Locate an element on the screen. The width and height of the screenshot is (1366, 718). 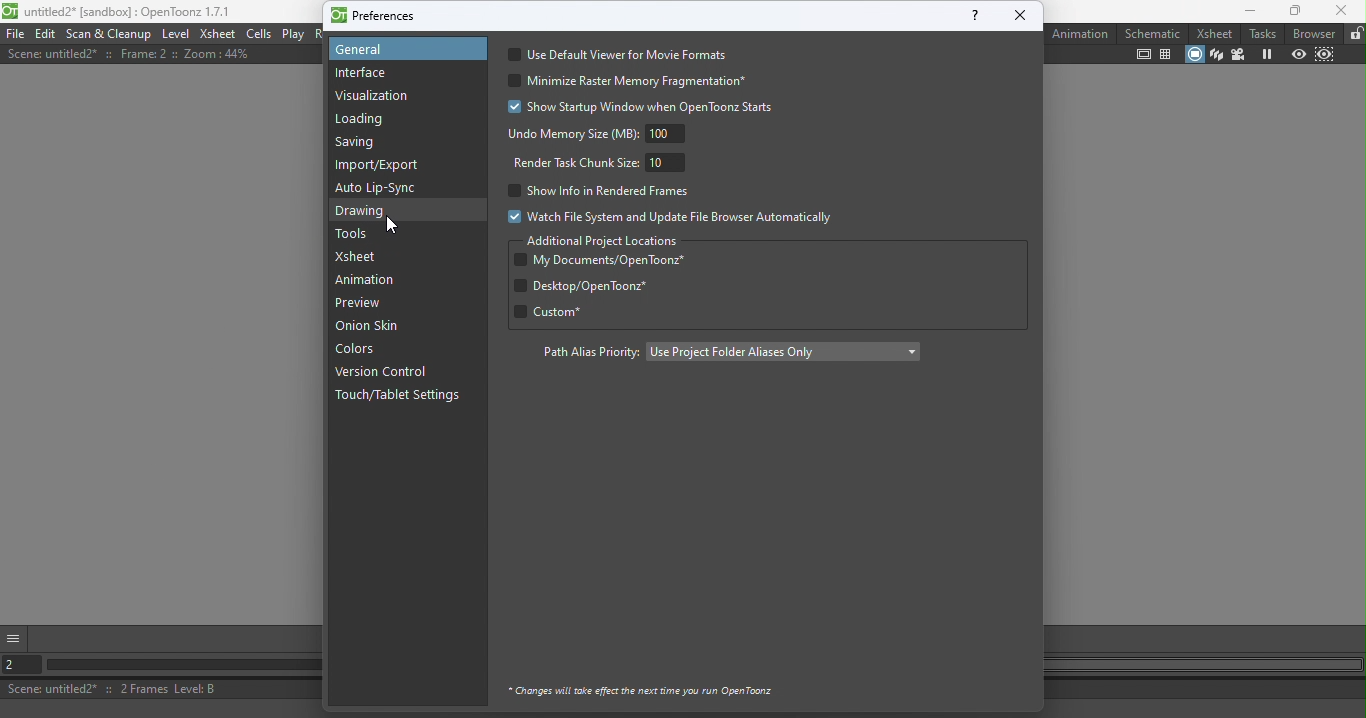
Loading is located at coordinates (367, 120).